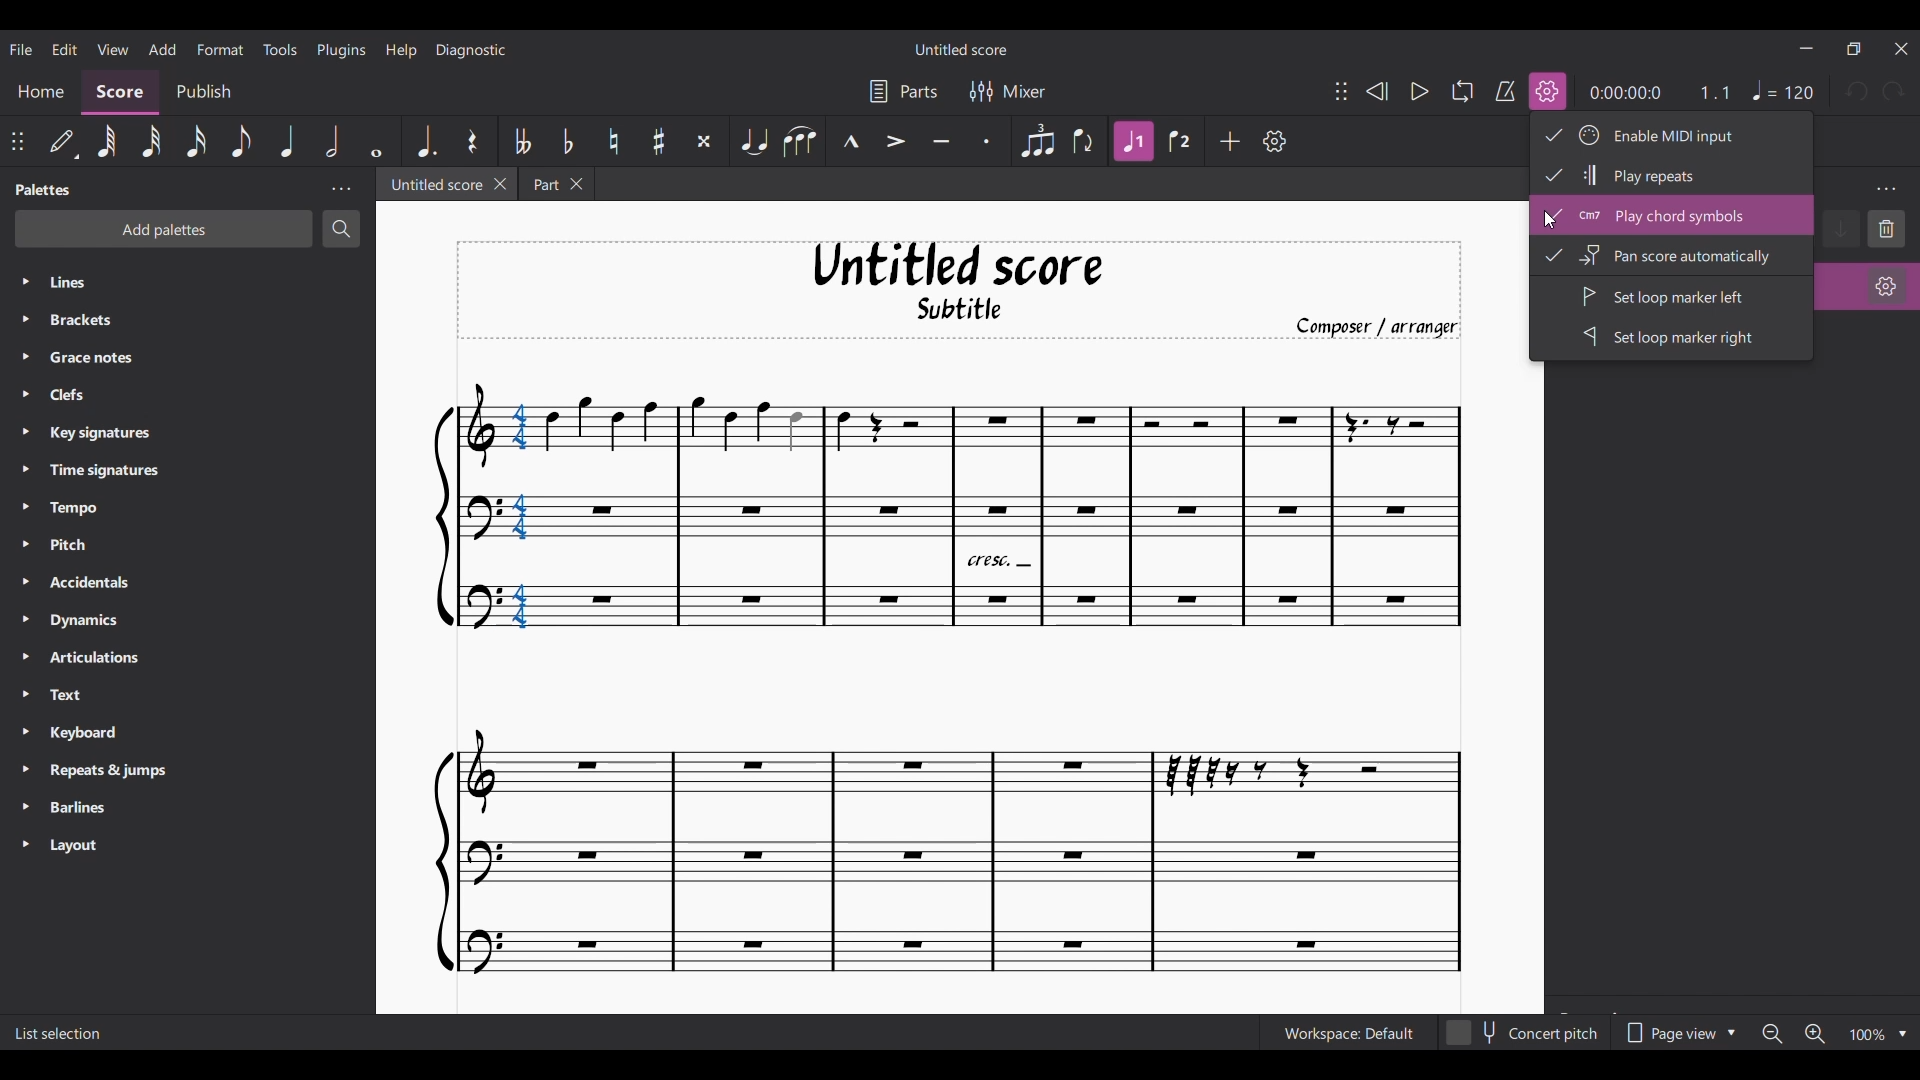  I want to click on Tuplet, so click(1038, 141).